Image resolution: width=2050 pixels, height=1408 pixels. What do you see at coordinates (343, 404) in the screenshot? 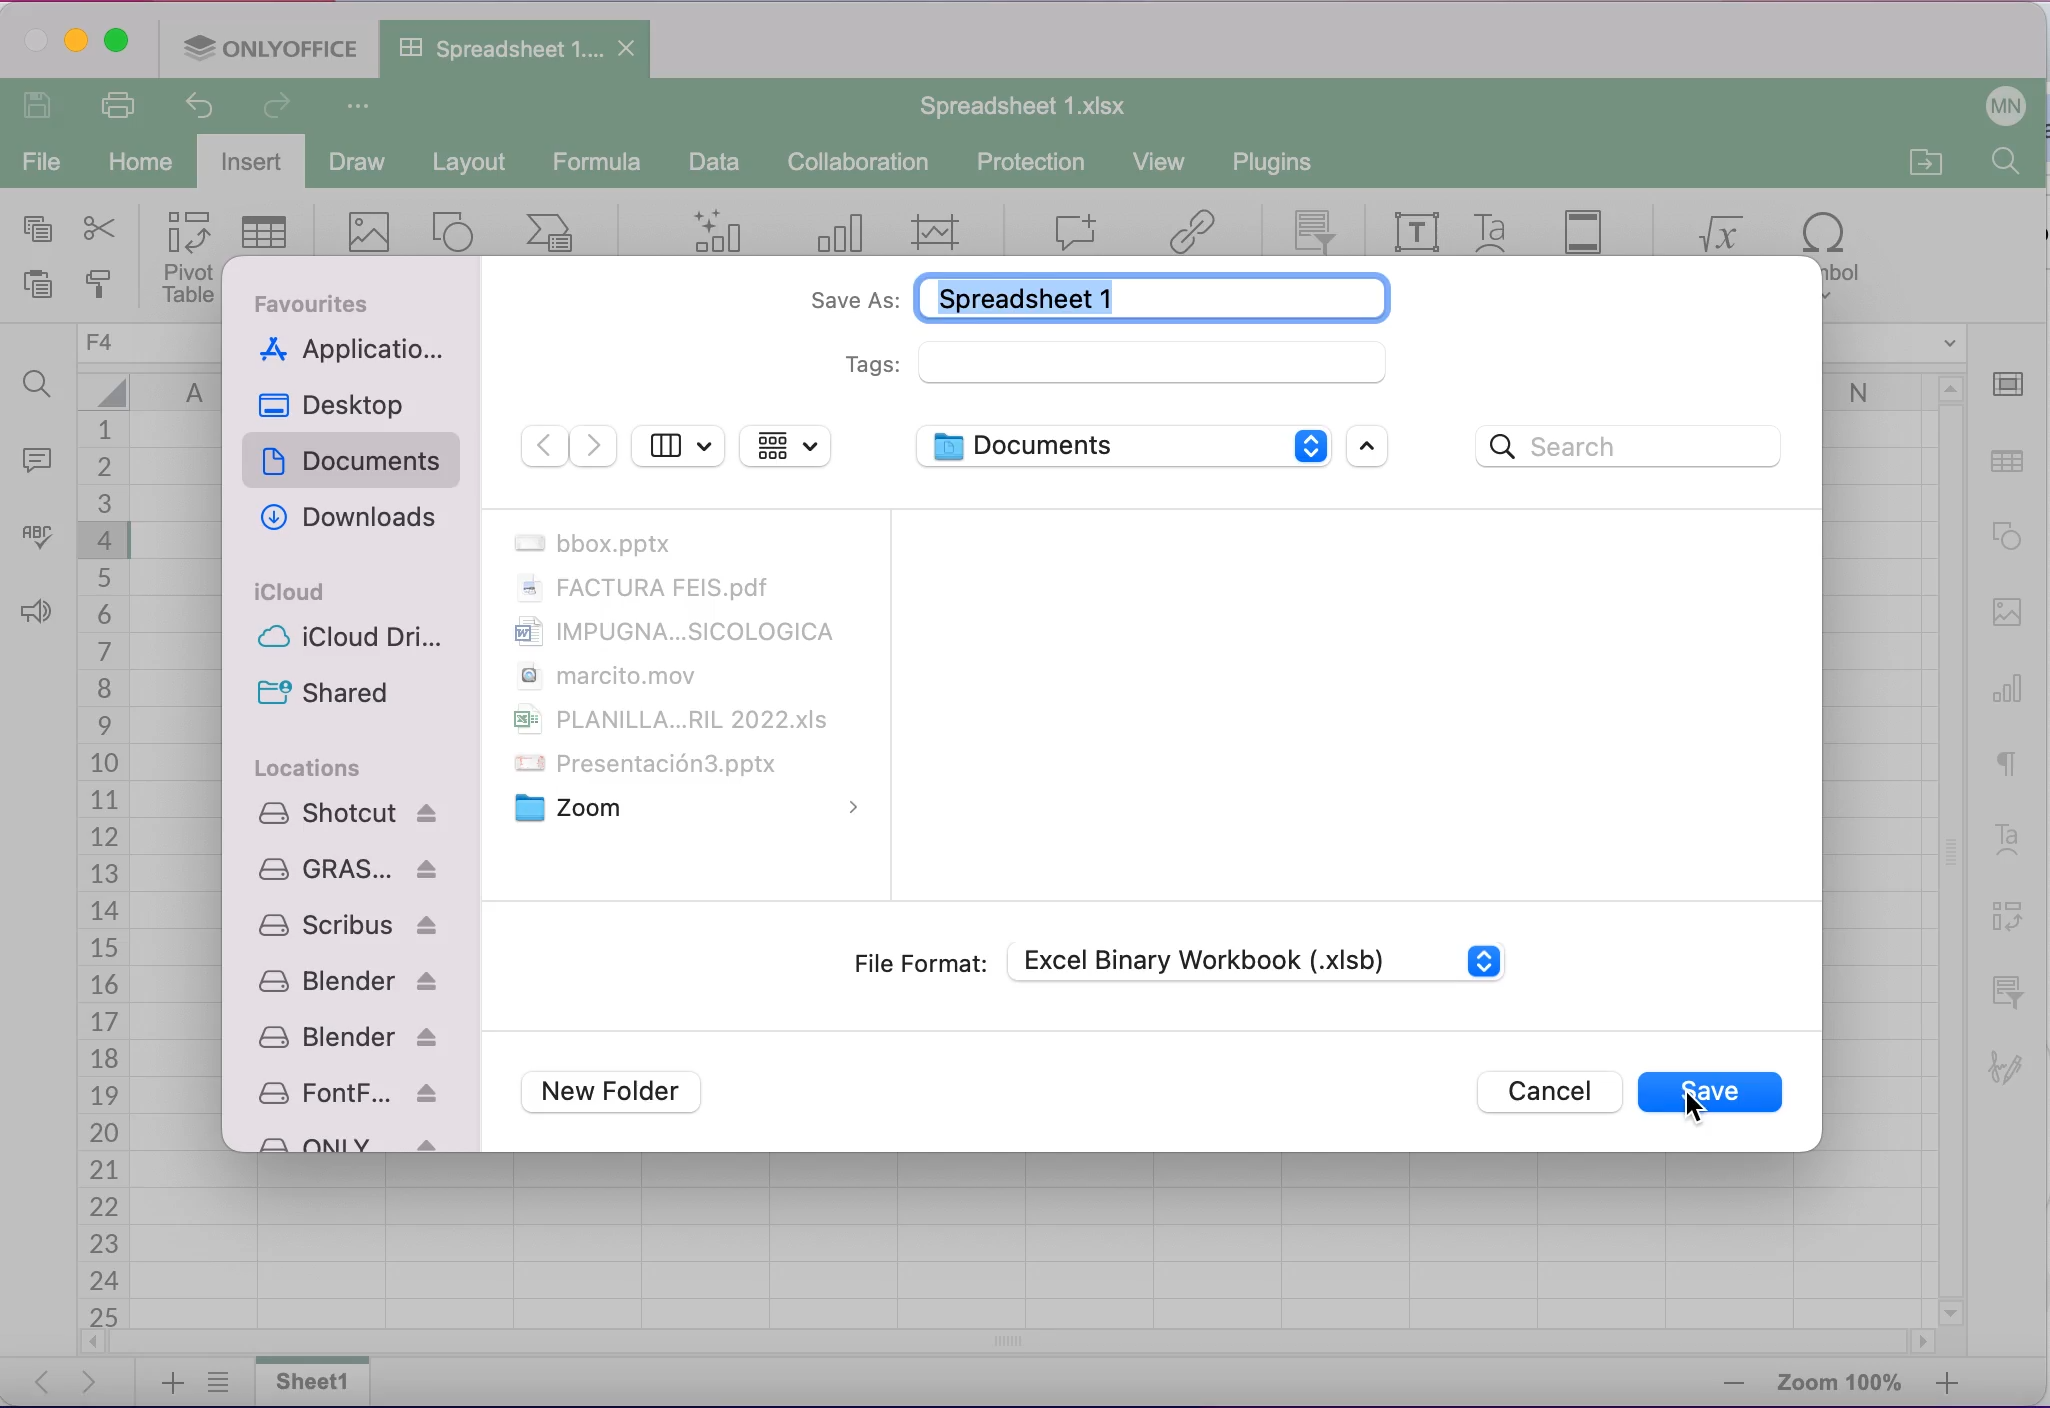
I see `desktop` at bounding box center [343, 404].